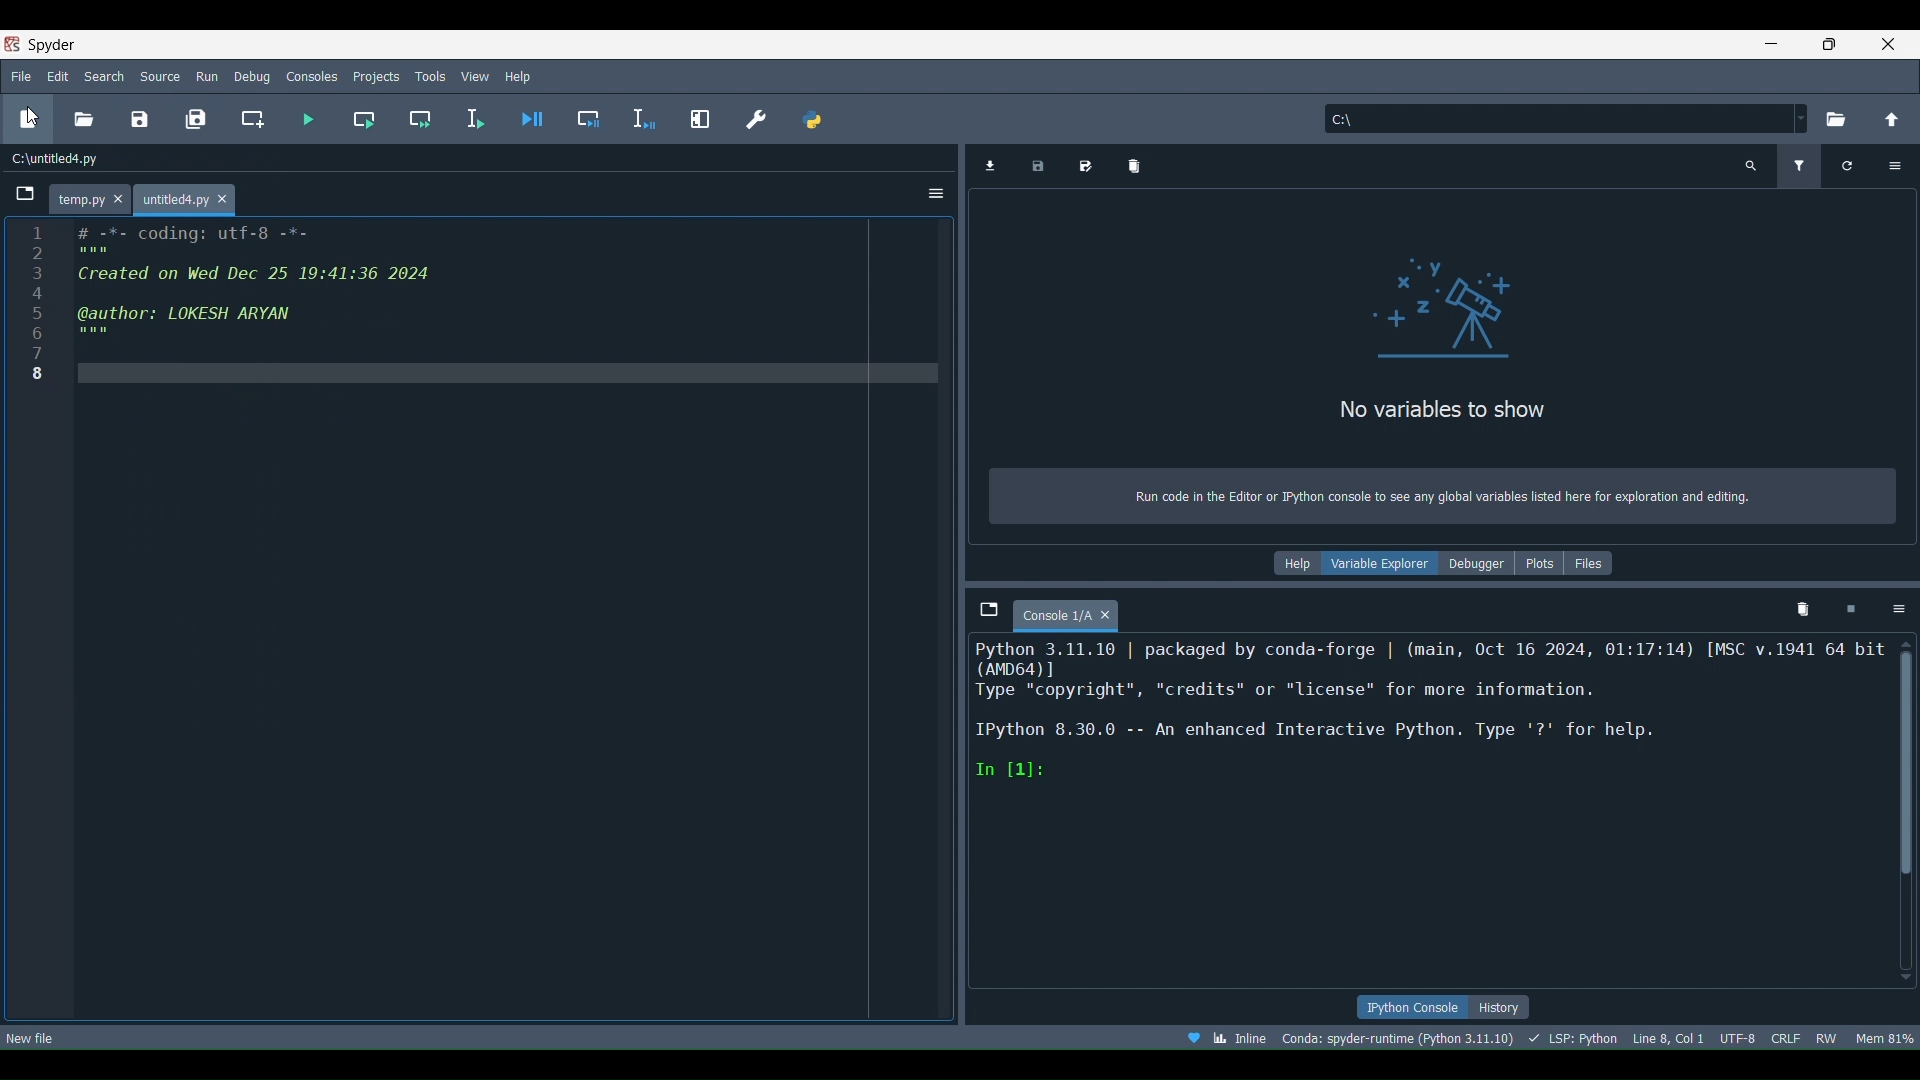  Describe the element at coordinates (1084, 616) in the screenshot. I see `Console` at that location.